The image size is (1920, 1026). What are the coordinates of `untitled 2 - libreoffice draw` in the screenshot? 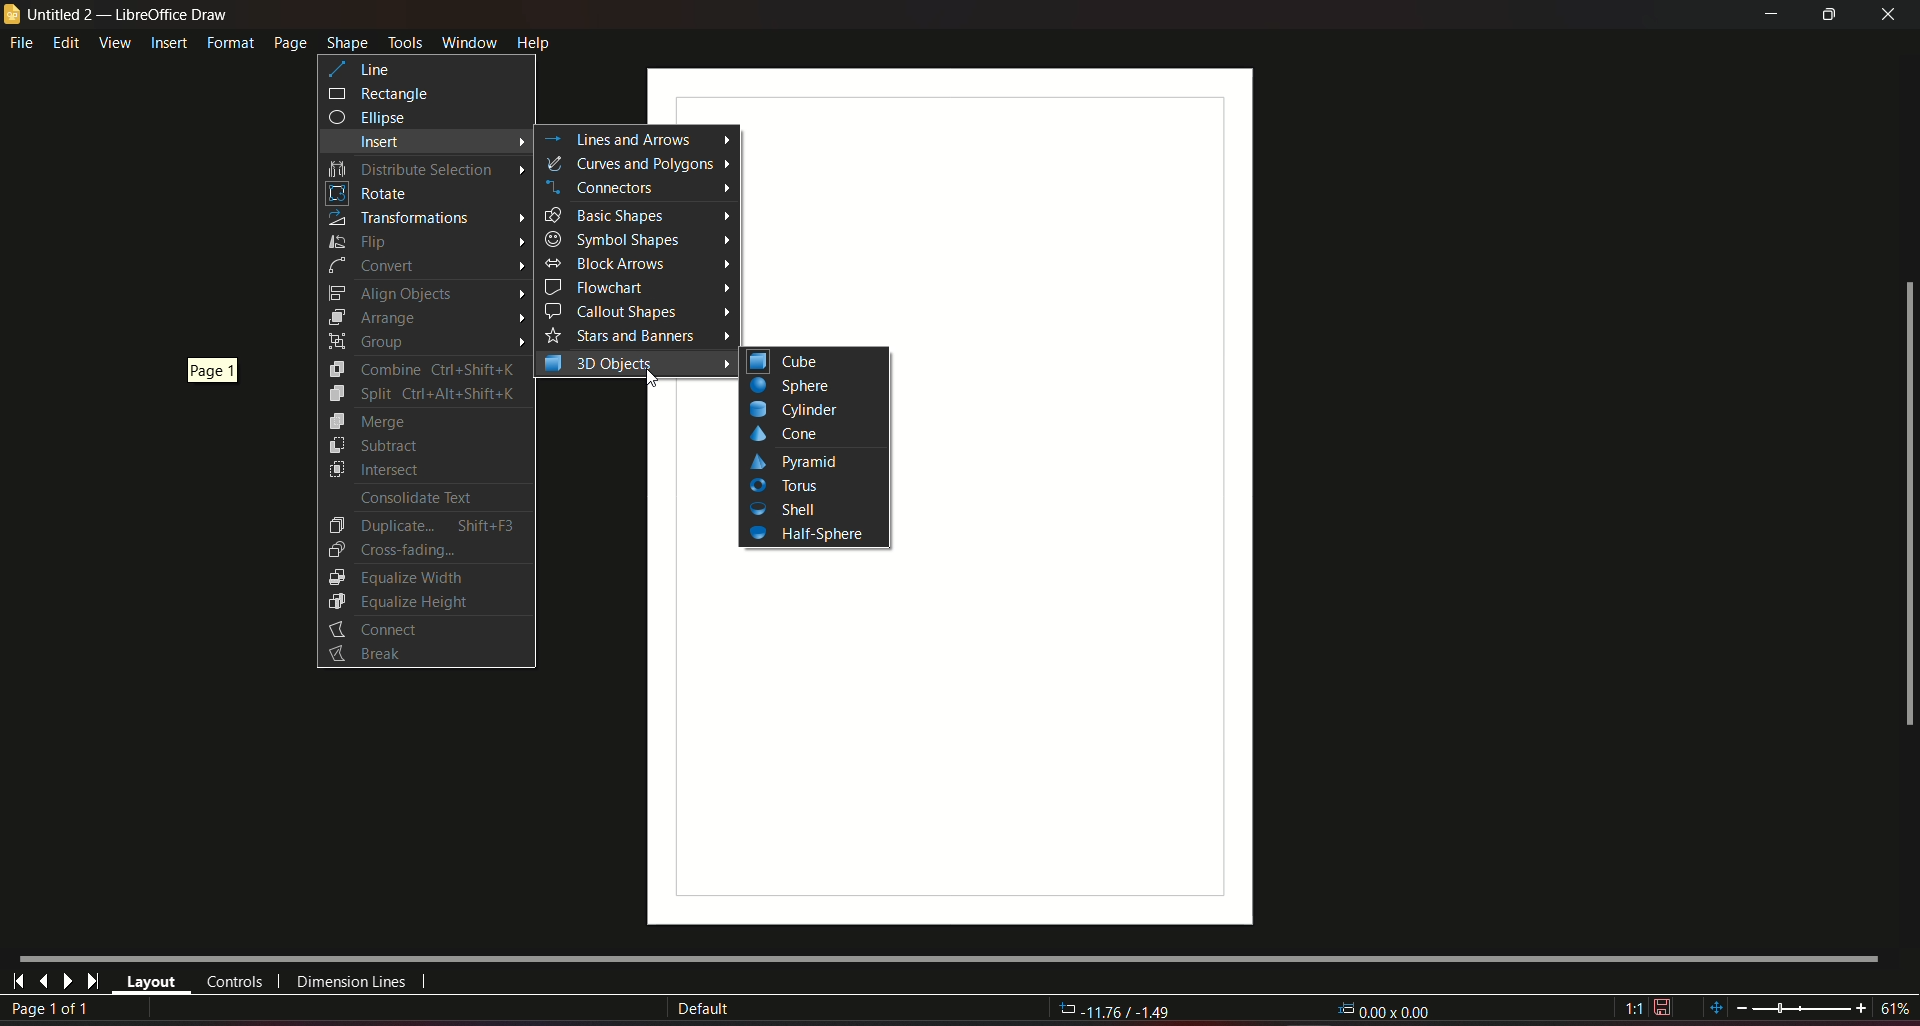 It's located at (118, 15).